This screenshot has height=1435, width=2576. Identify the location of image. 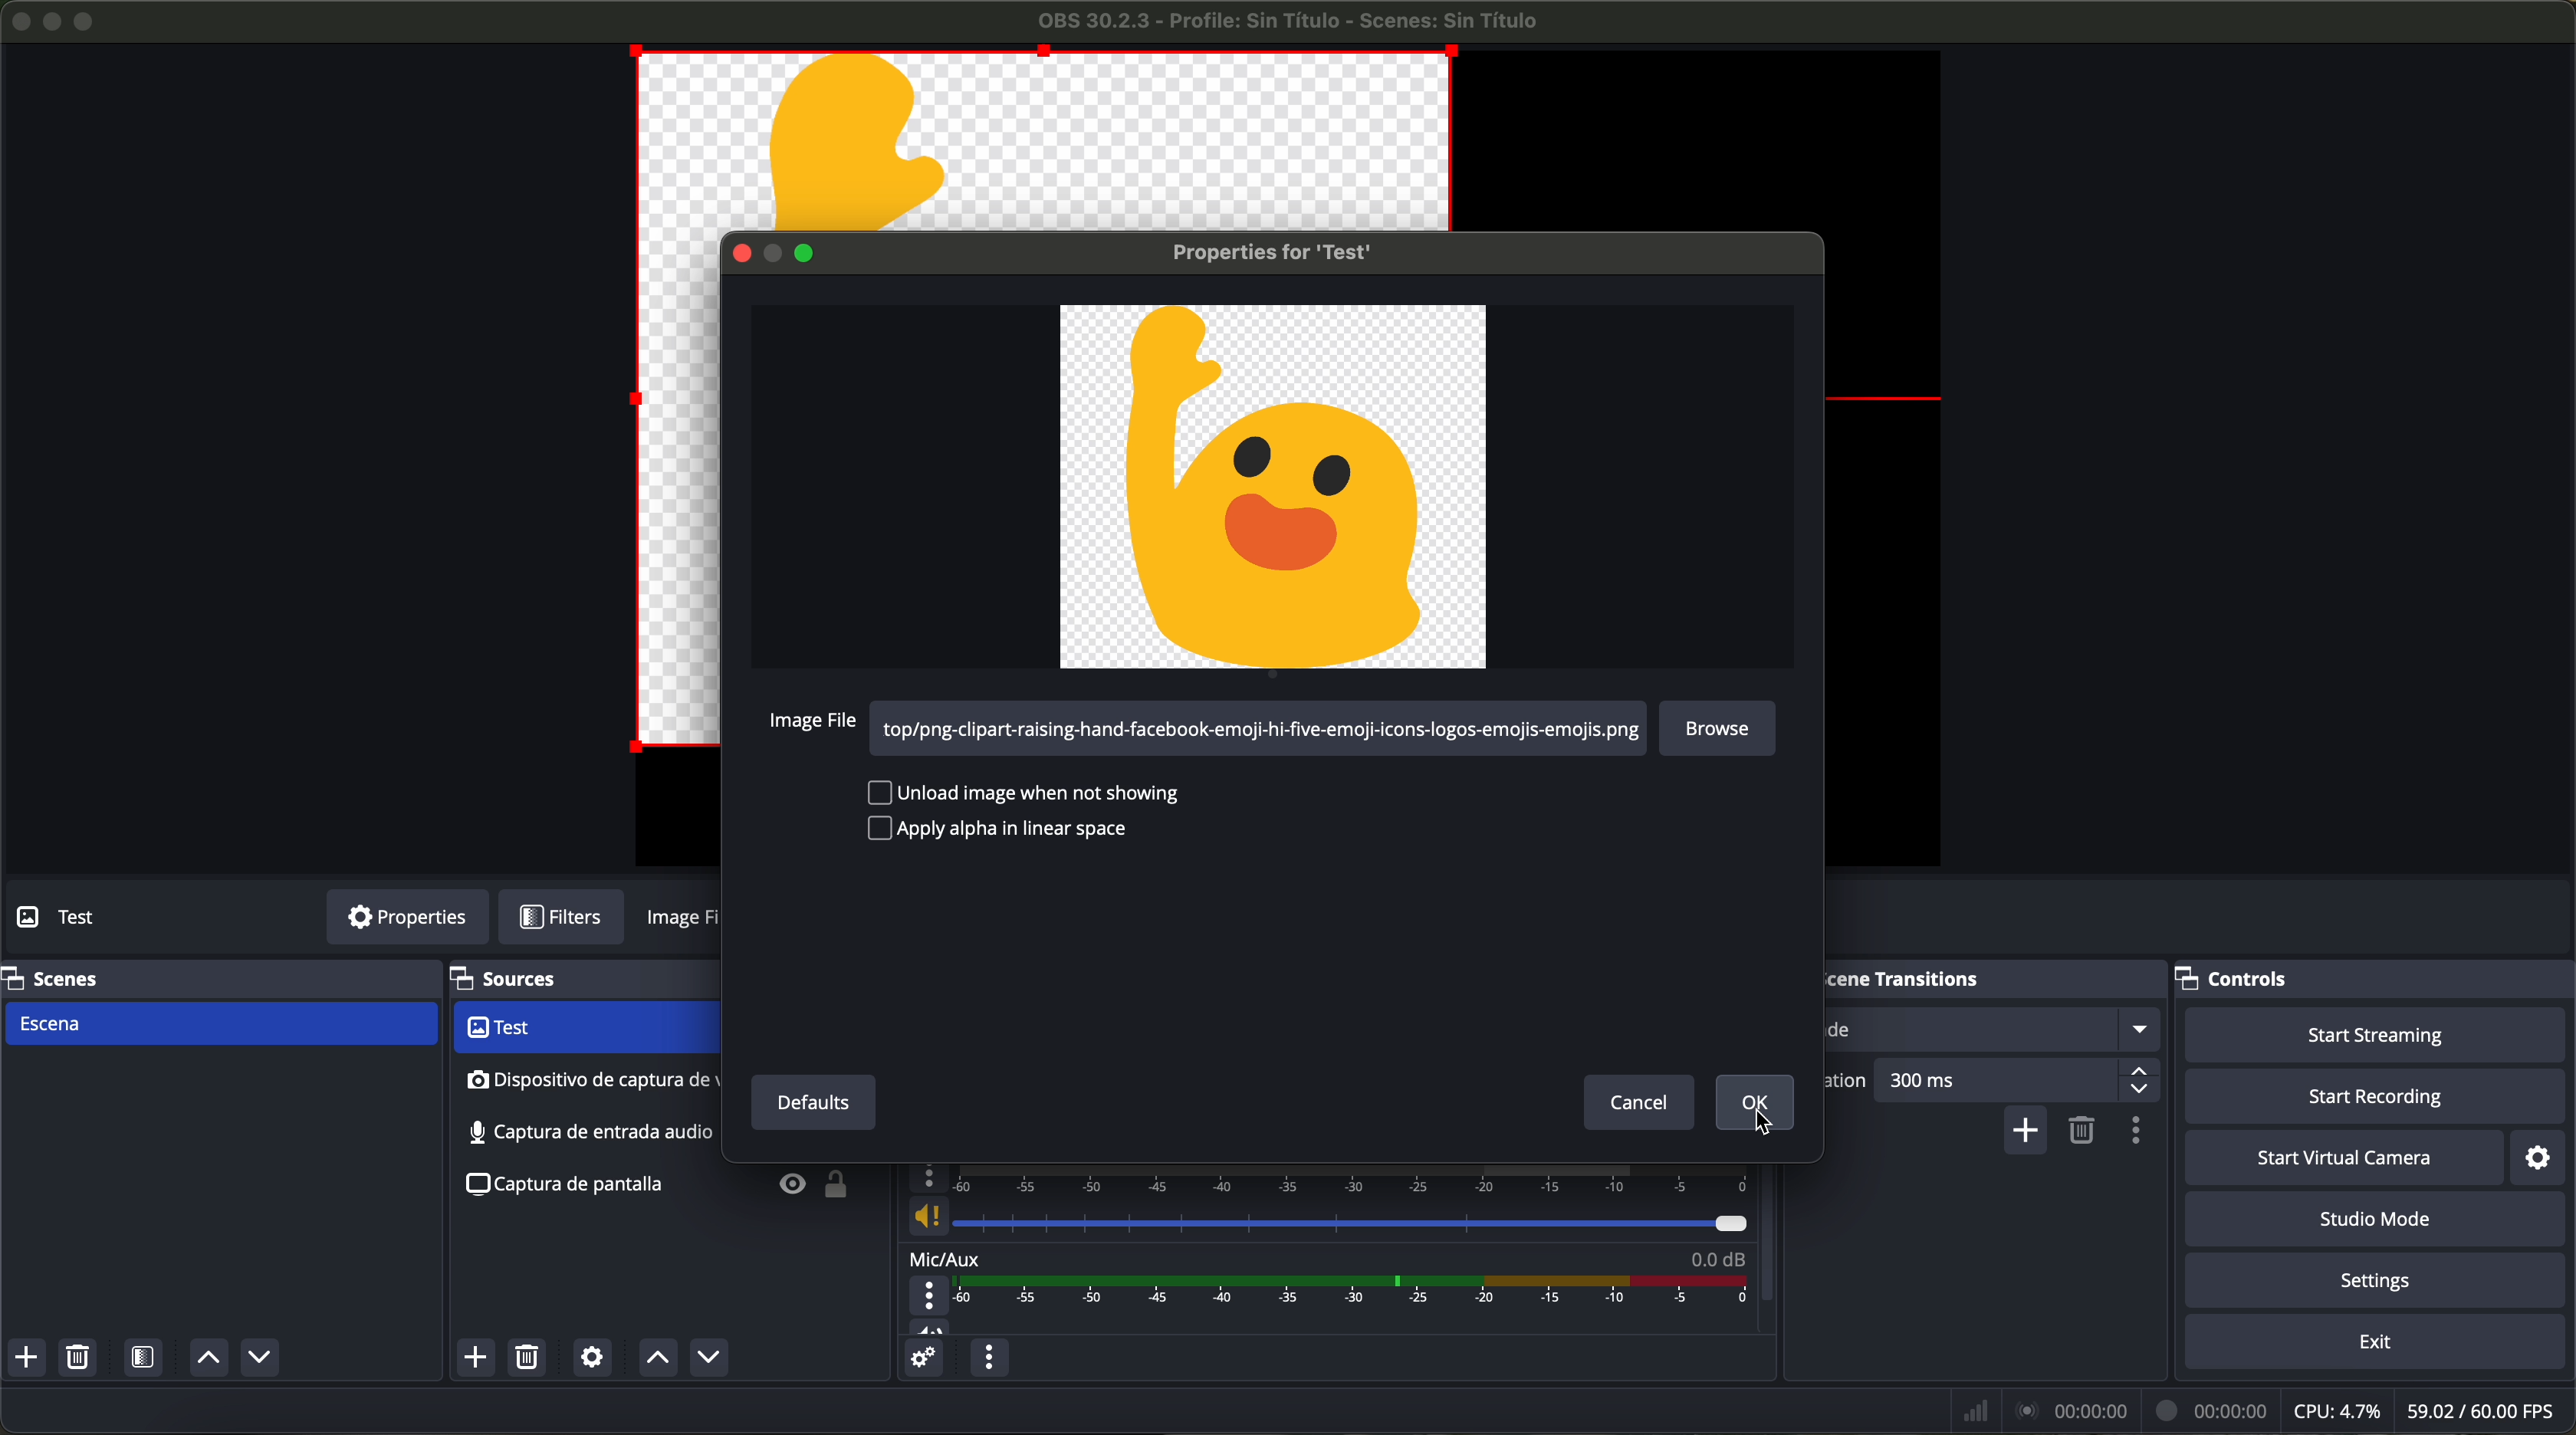
(1048, 139).